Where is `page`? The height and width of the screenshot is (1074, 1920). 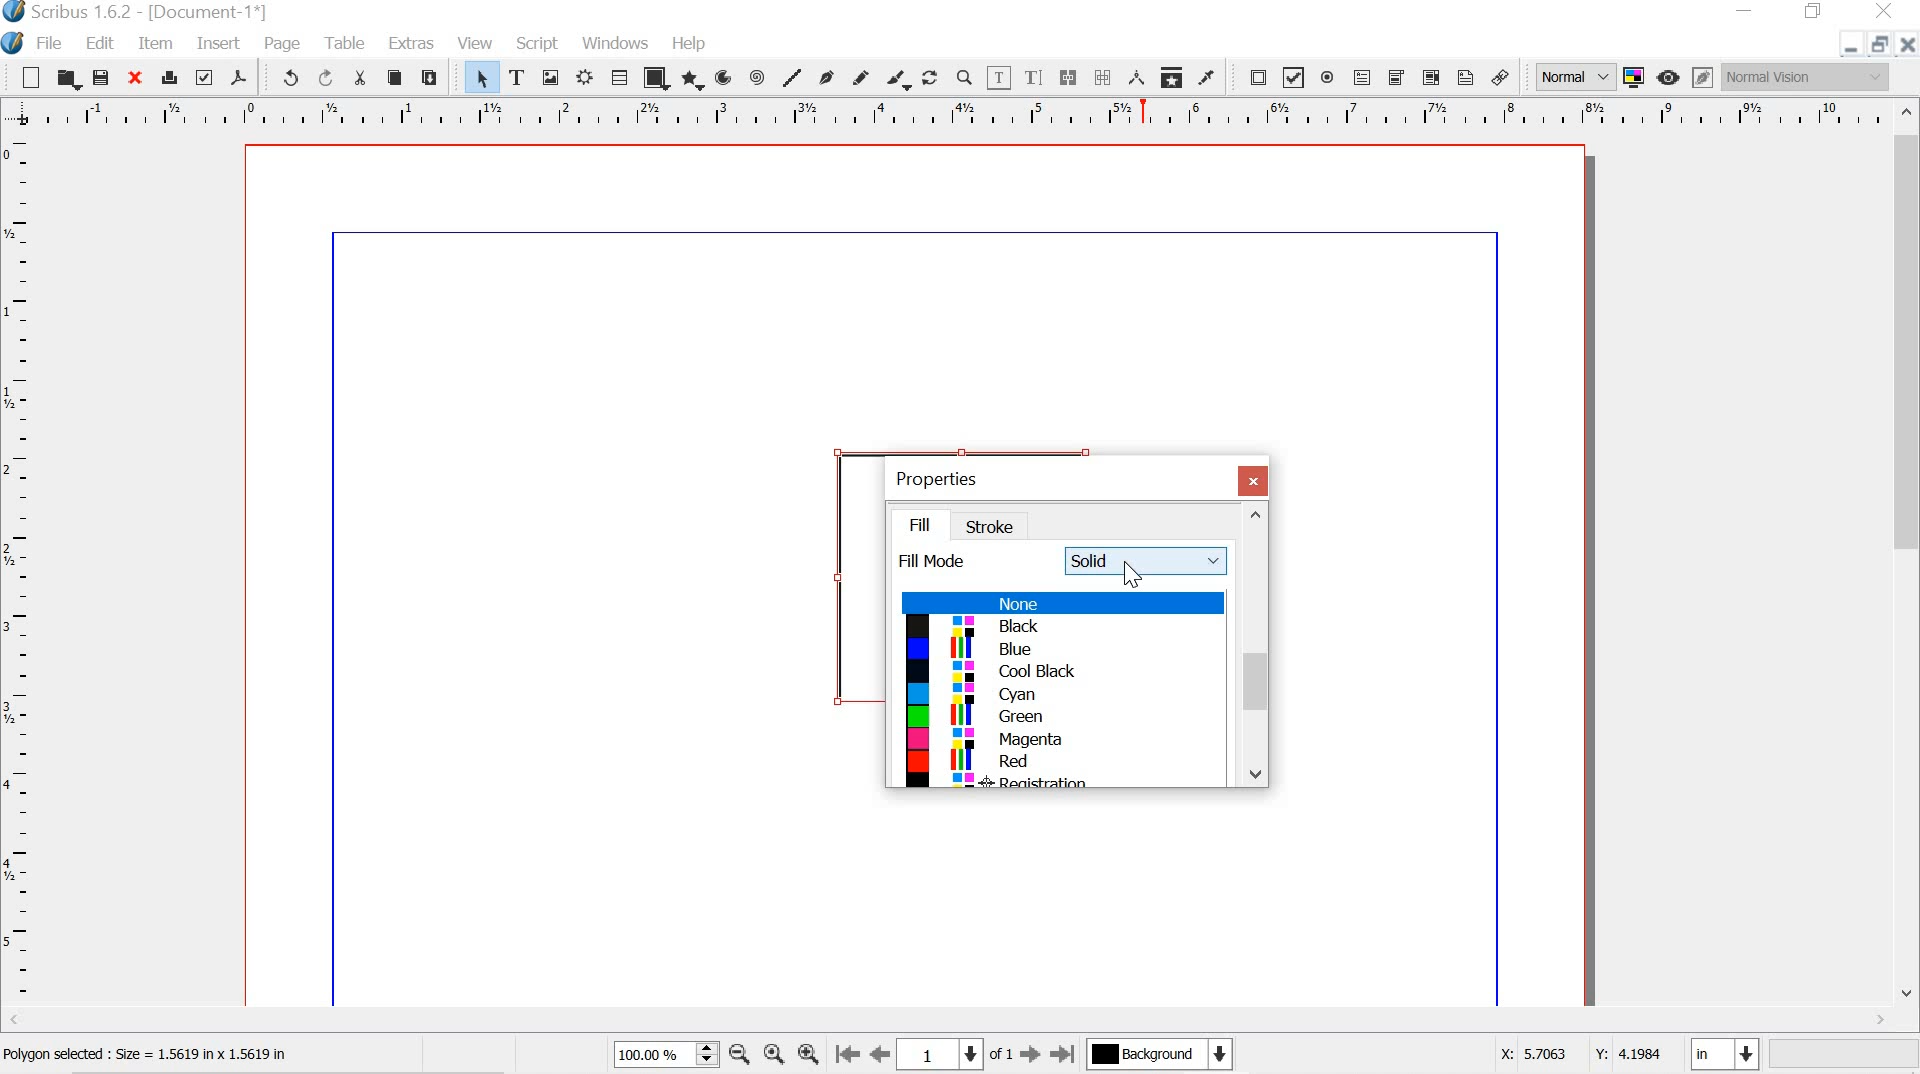
page is located at coordinates (287, 44).